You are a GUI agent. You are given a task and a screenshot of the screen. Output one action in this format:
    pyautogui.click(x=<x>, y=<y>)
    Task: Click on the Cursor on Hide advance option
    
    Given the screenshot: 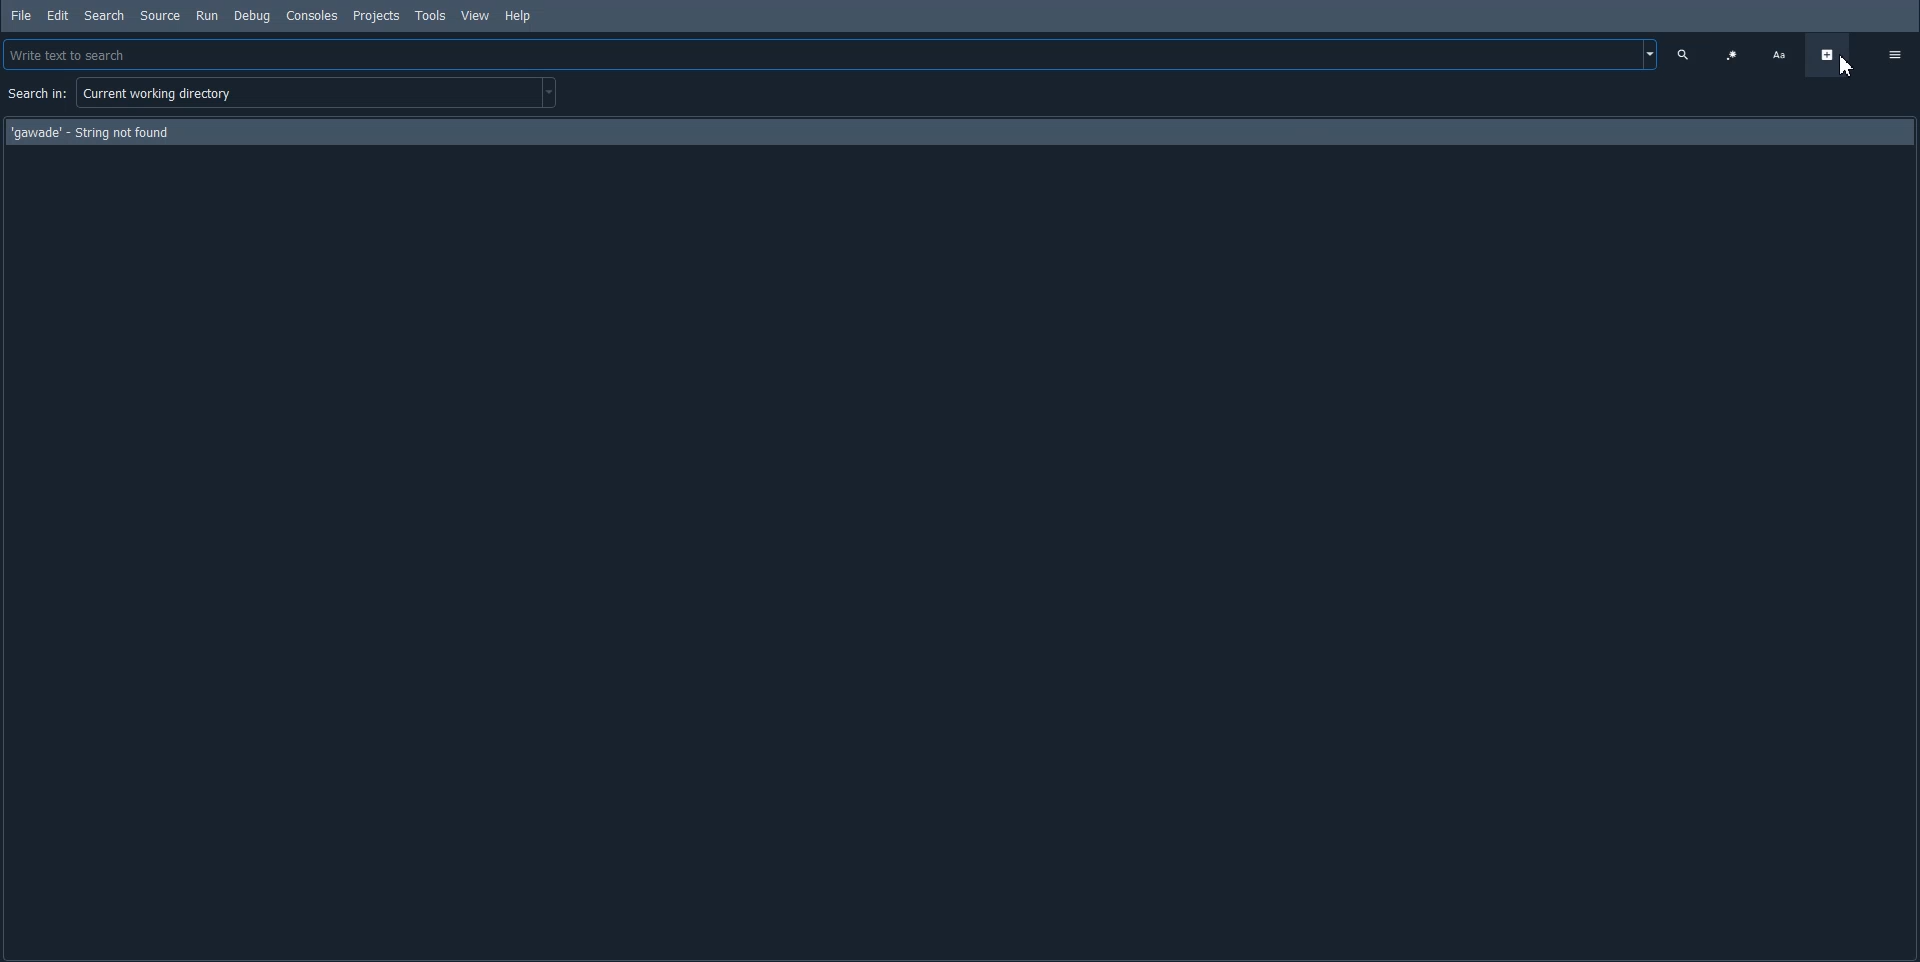 What is the action you would take?
    pyautogui.click(x=1843, y=70)
    